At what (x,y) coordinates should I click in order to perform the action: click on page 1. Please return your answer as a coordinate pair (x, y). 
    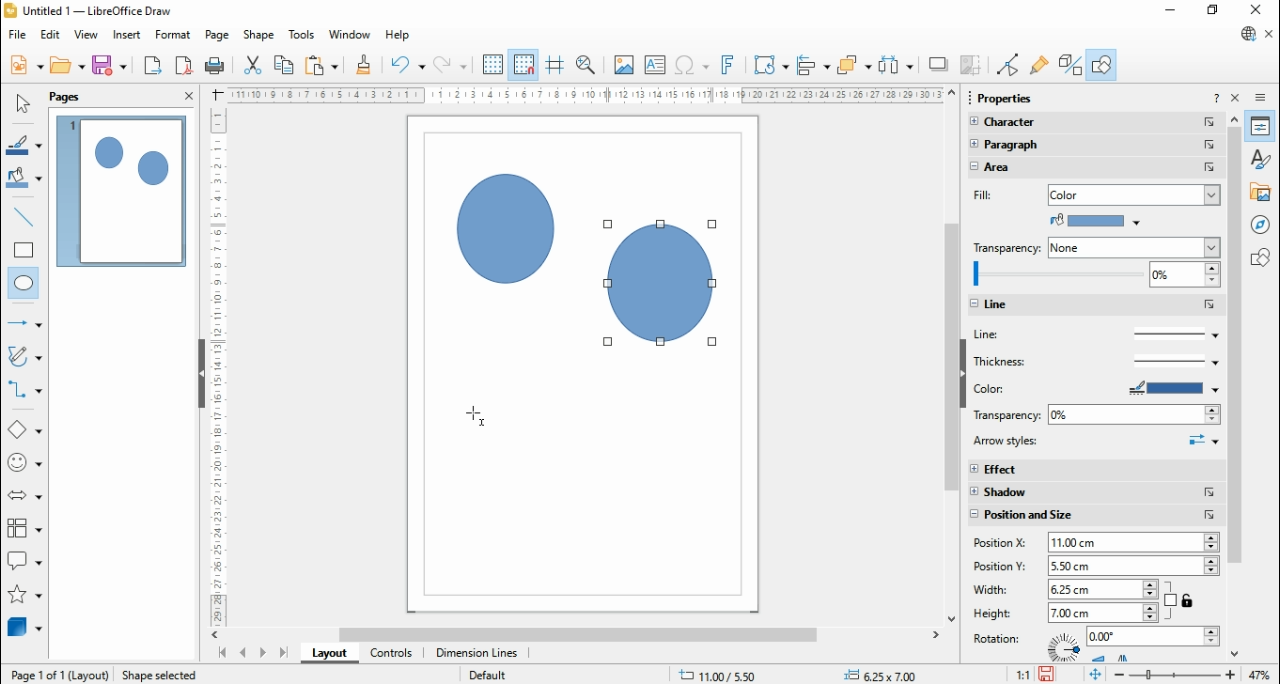
    Looking at the image, I should click on (123, 191).